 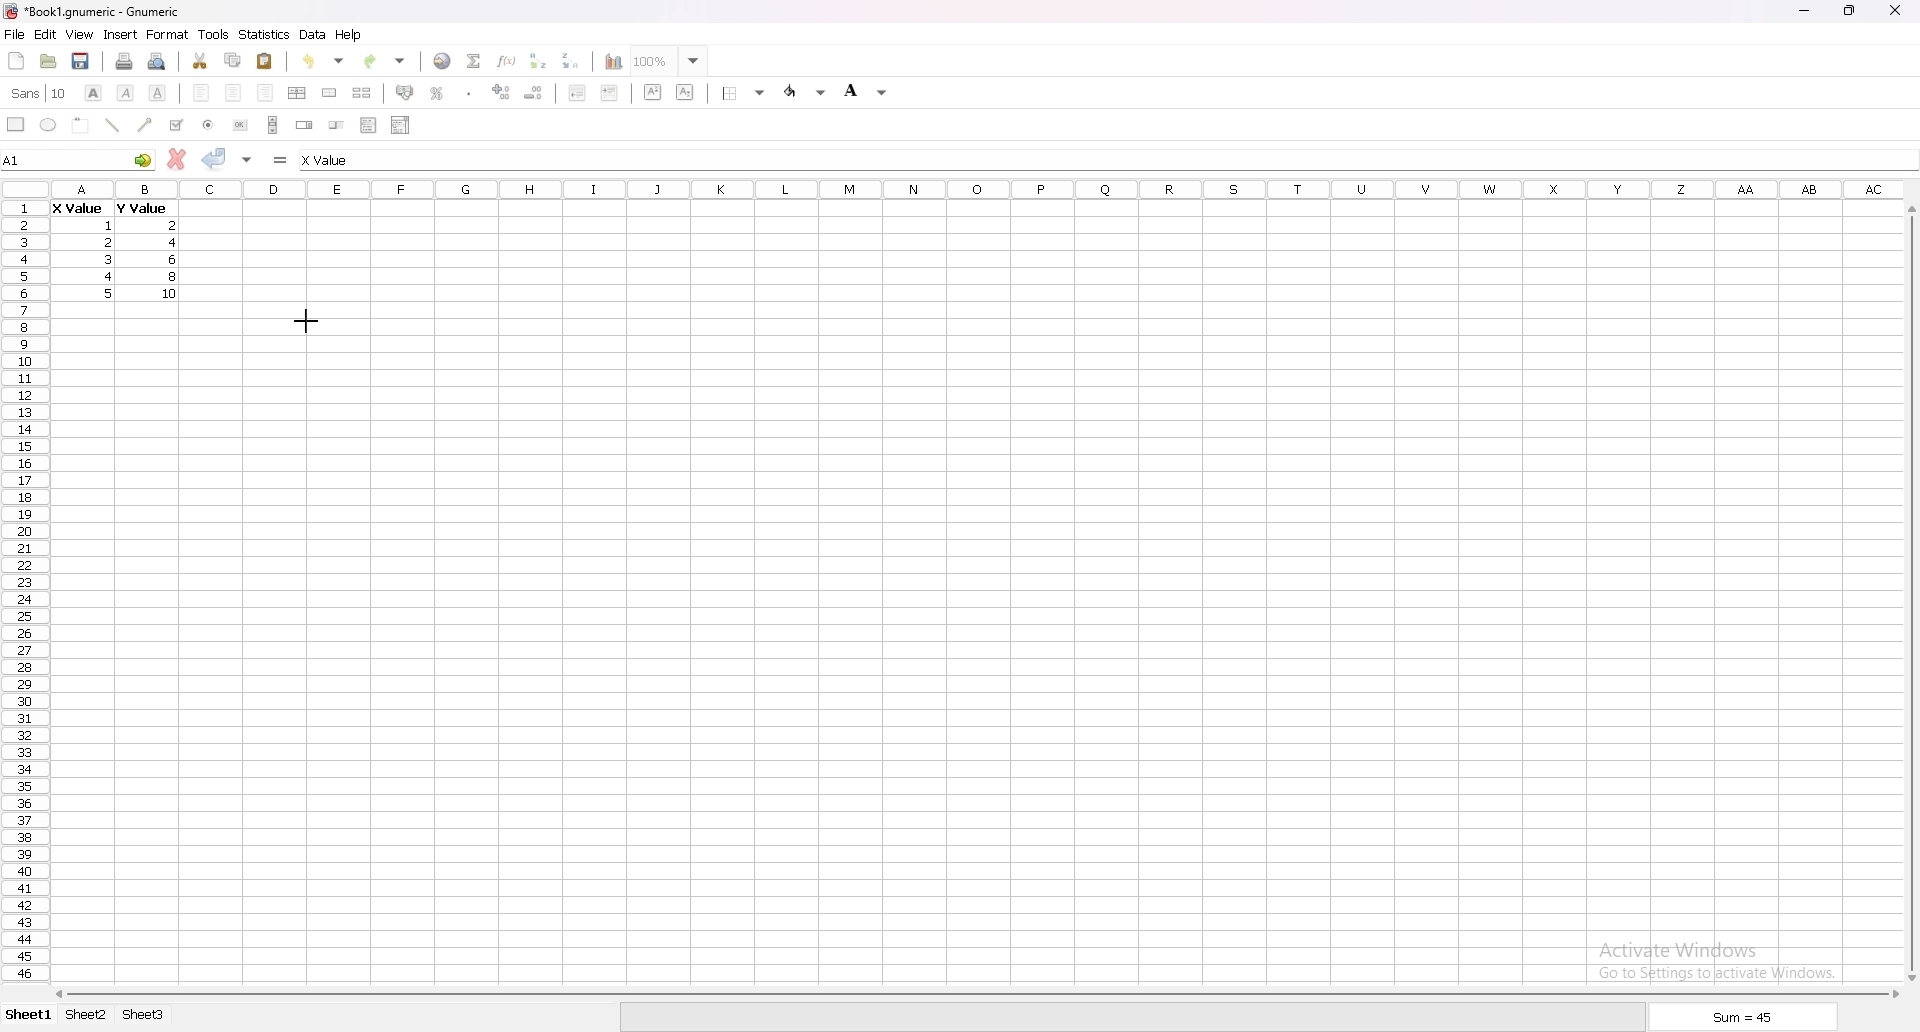 I want to click on scroll bar, so click(x=273, y=124).